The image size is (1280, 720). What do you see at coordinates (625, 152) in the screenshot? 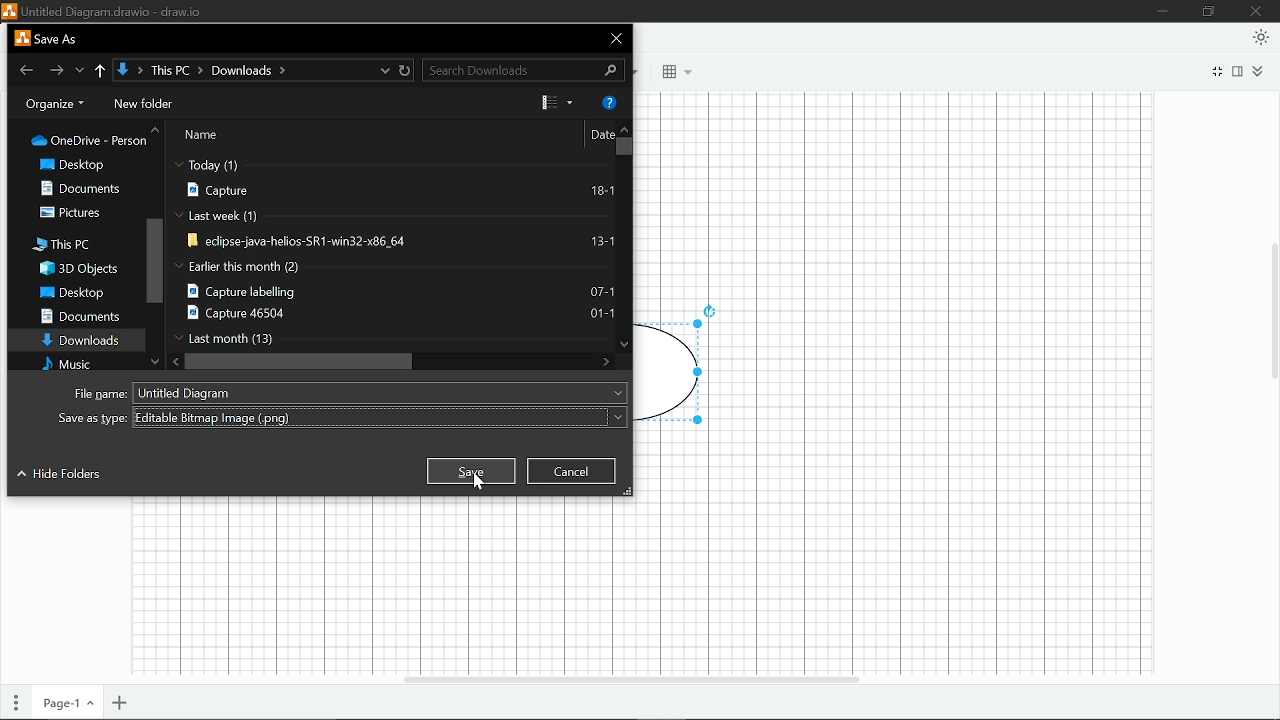
I see `Vertical scrollbar for files in "Downloads"` at bounding box center [625, 152].